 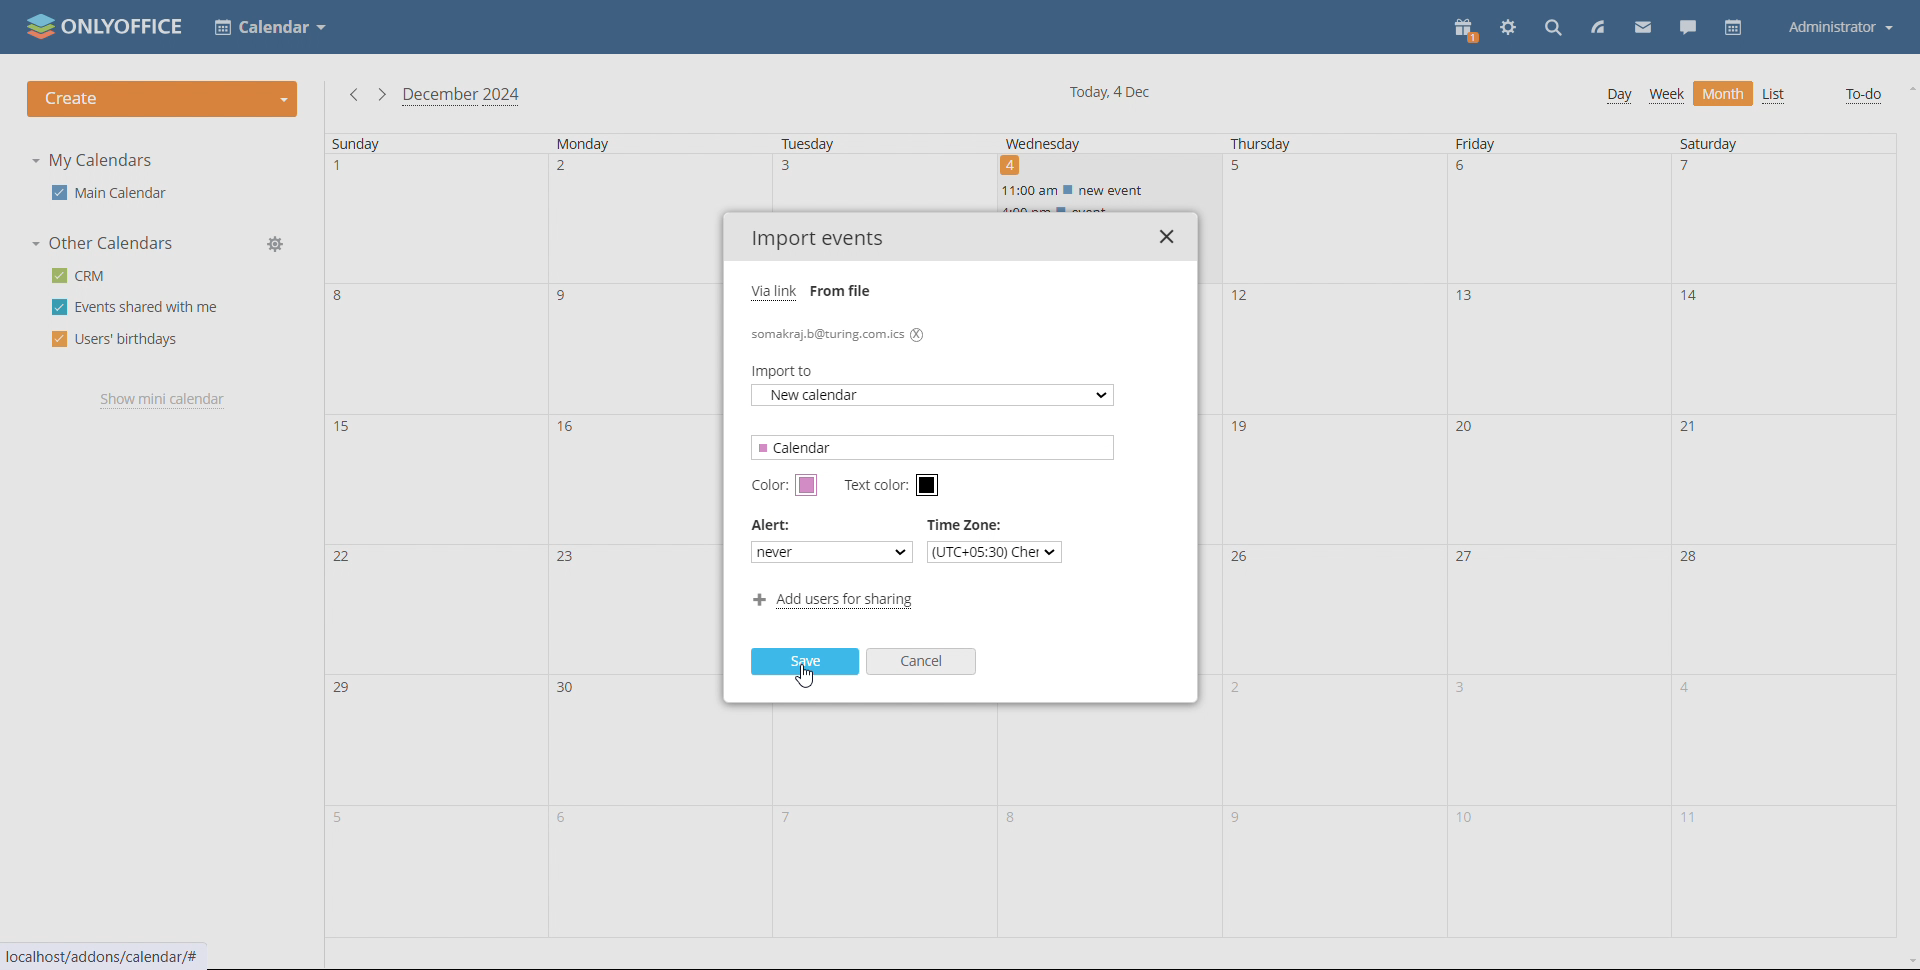 What do you see at coordinates (967, 525) in the screenshot?
I see `time zone:` at bounding box center [967, 525].